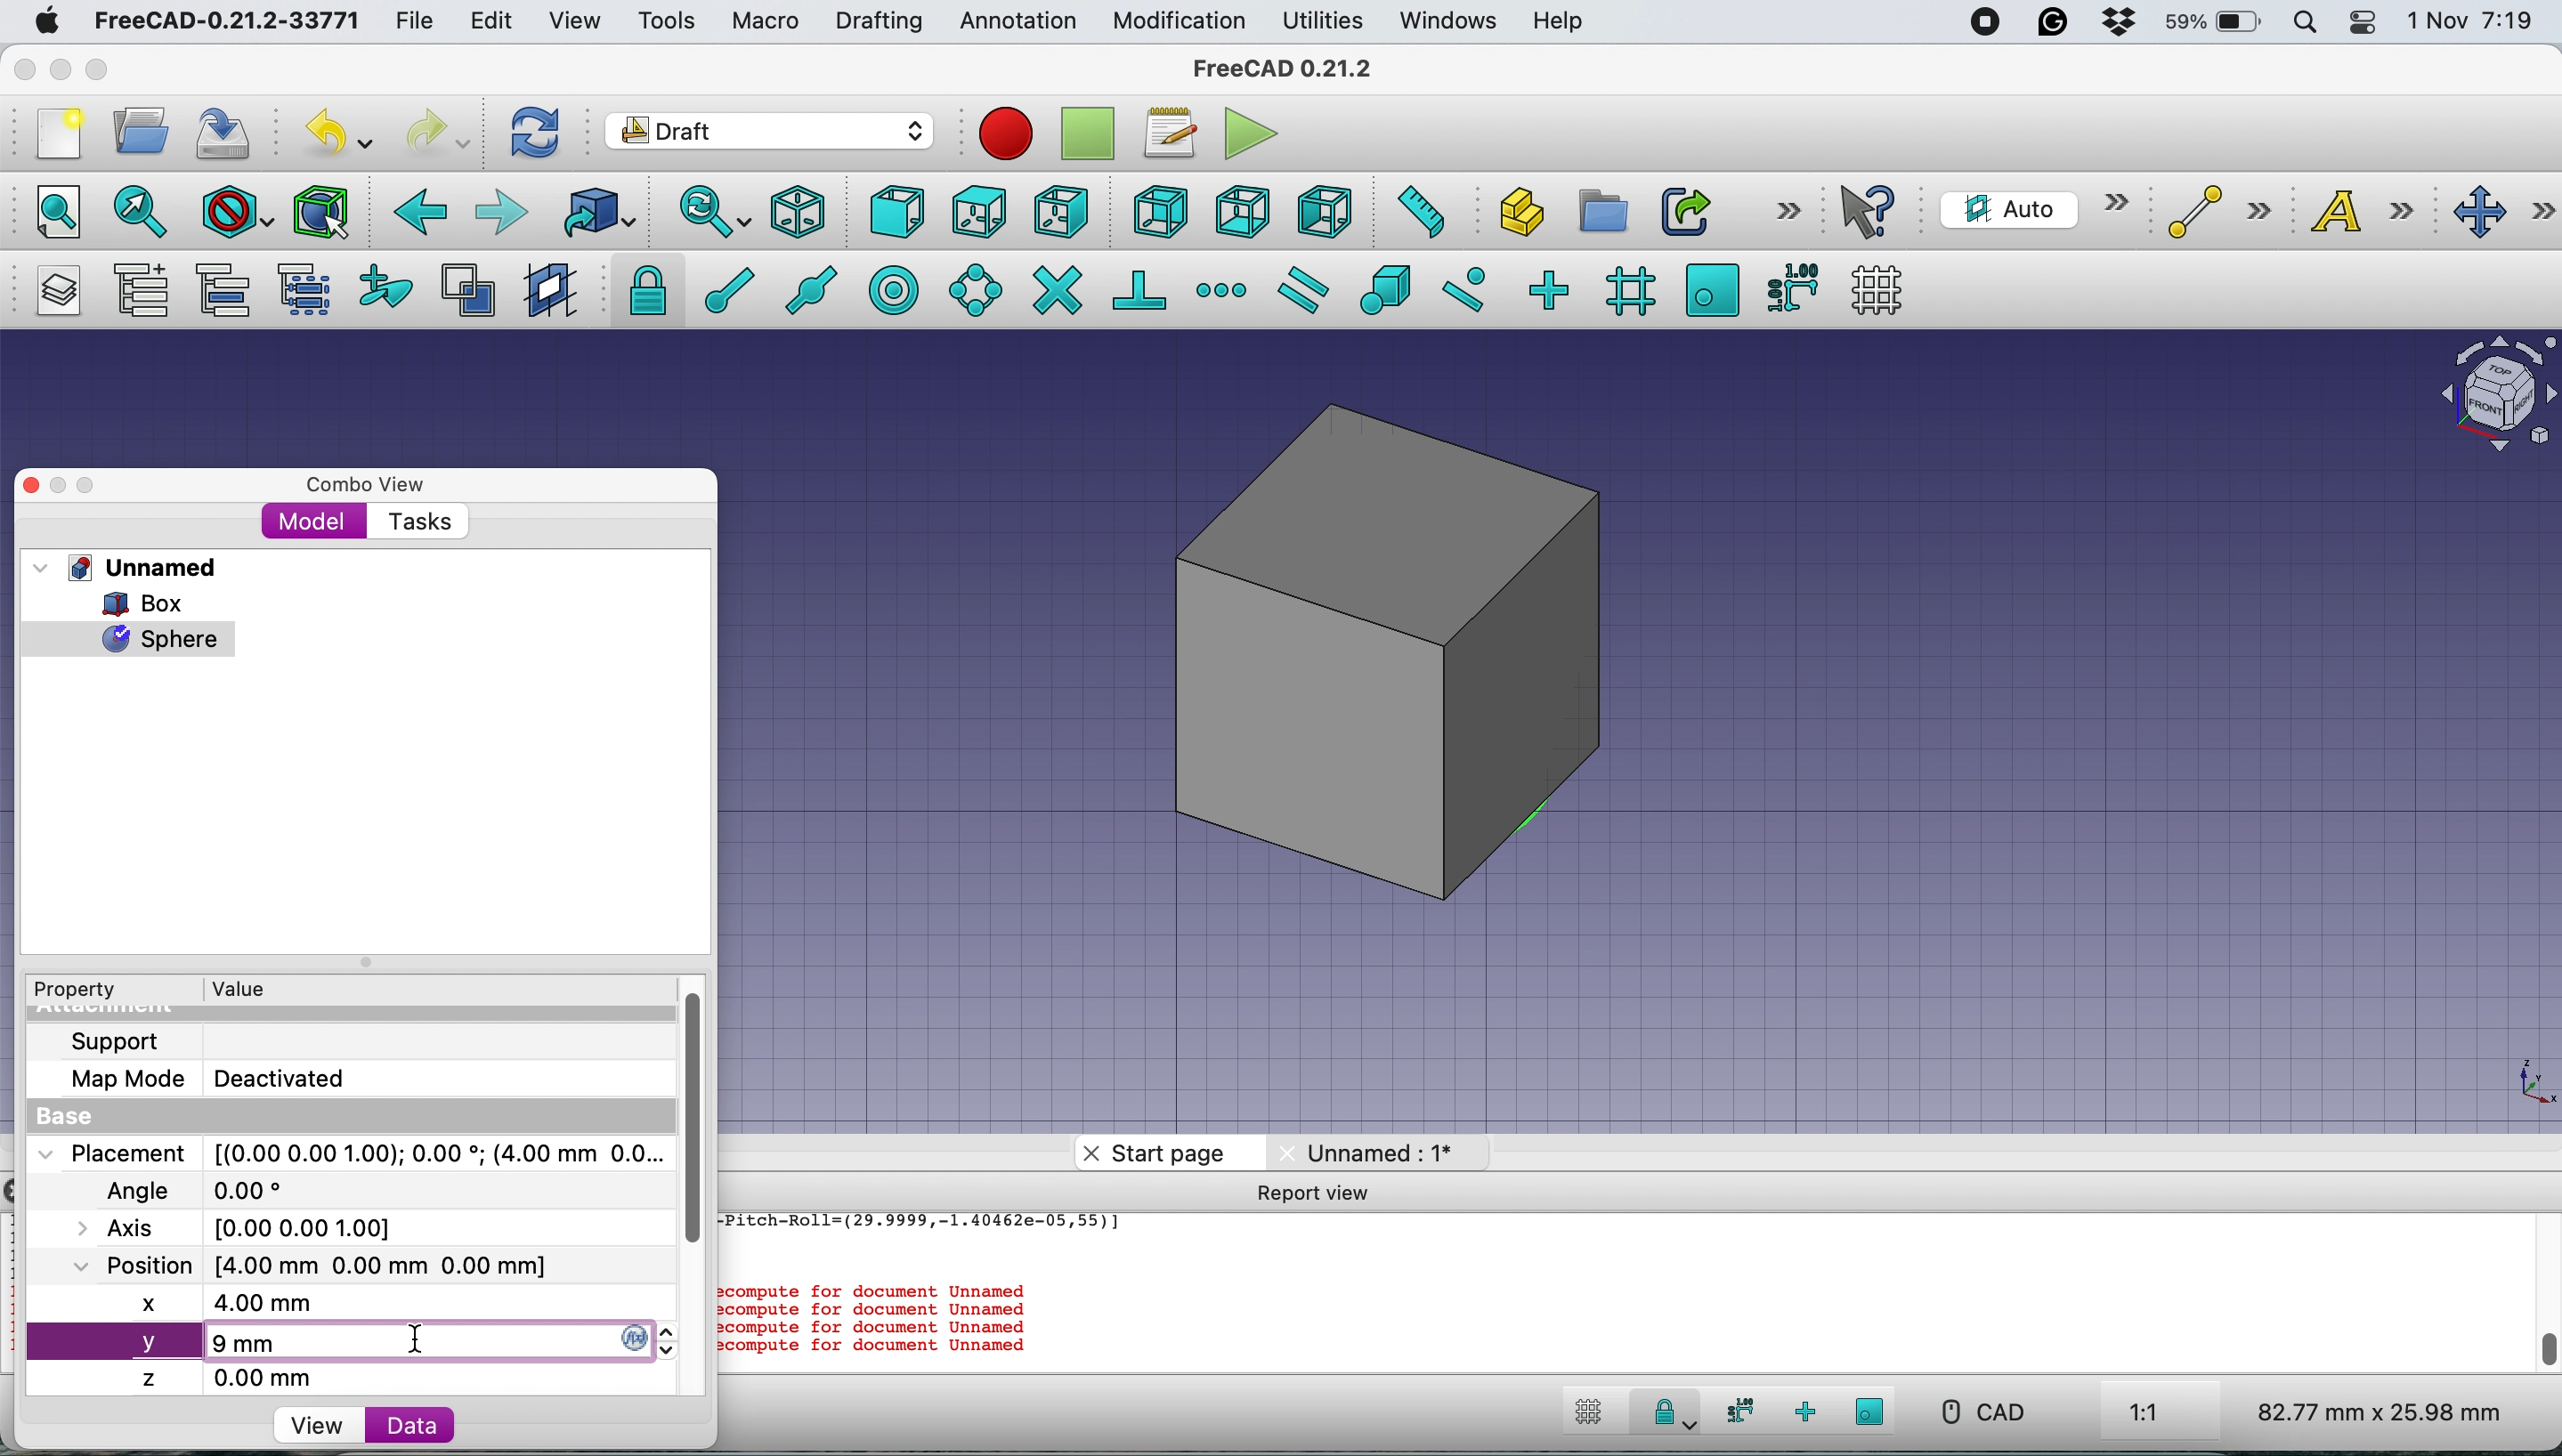 This screenshot has height=1456, width=2562. Describe the element at coordinates (238, 214) in the screenshot. I see `draw style` at that location.